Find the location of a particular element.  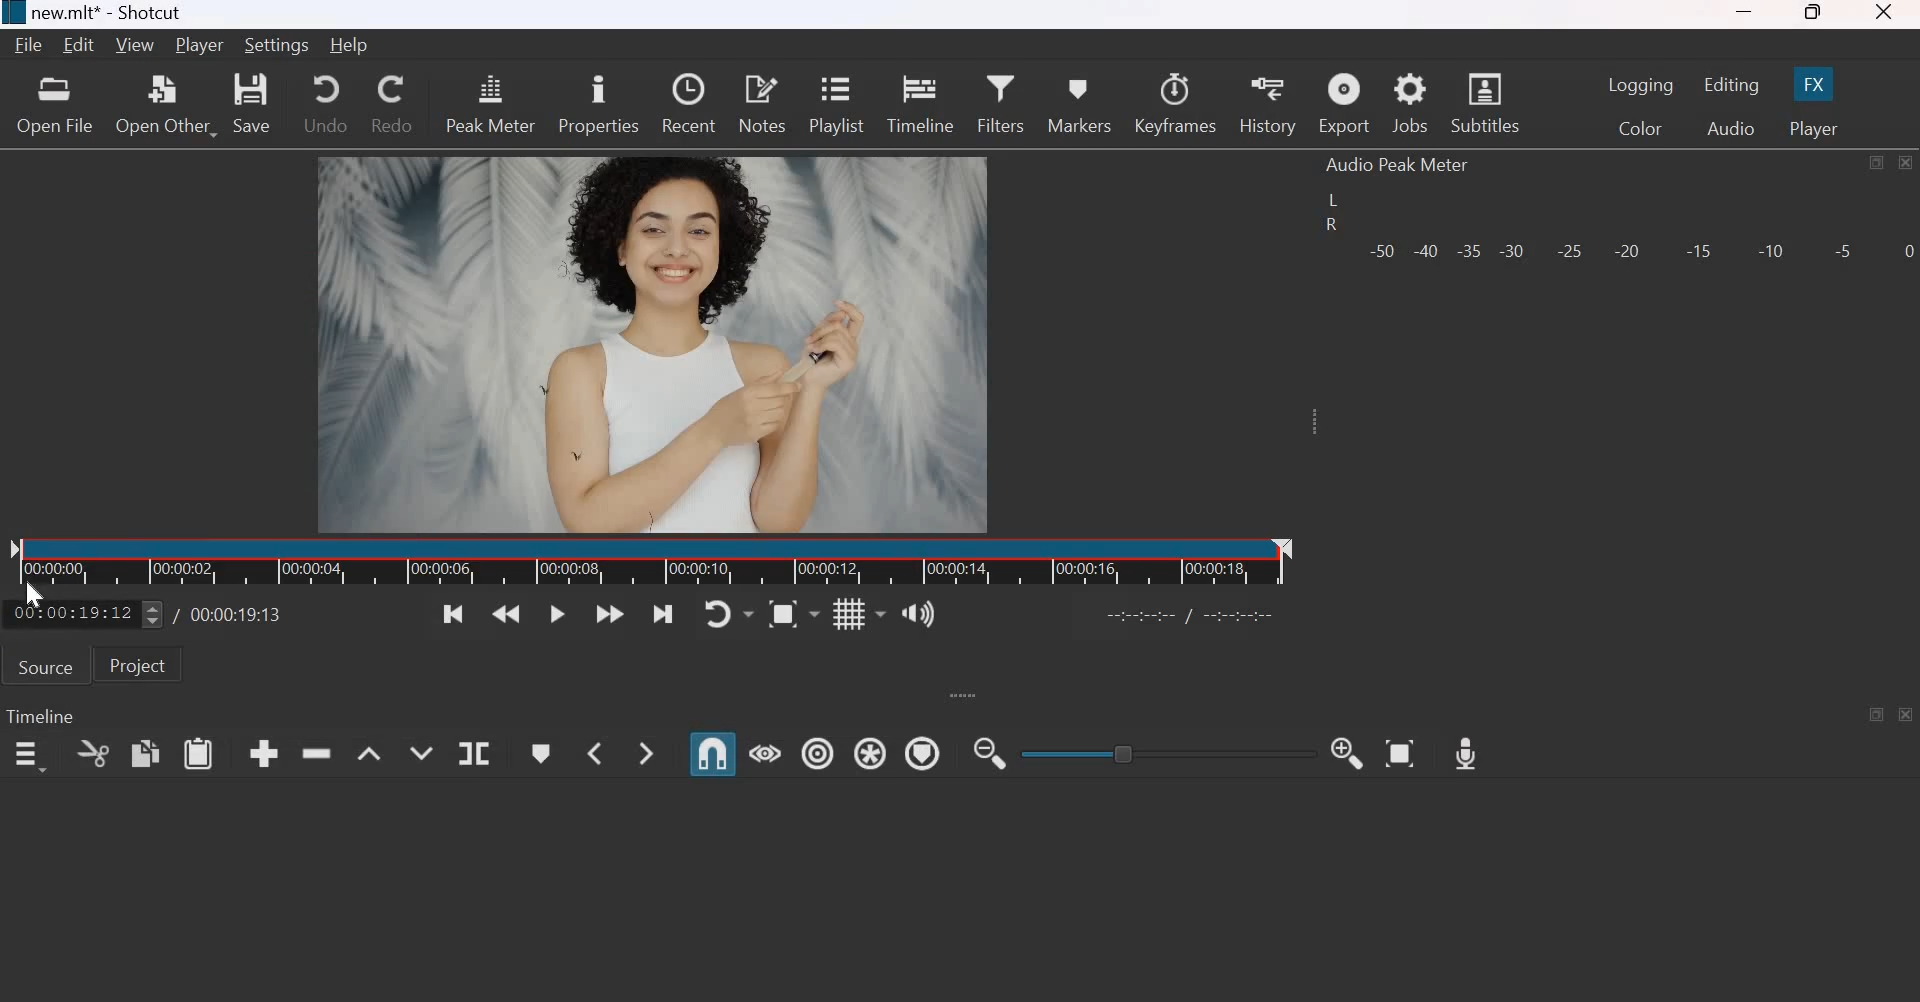

FX is located at coordinates (1811, 84).